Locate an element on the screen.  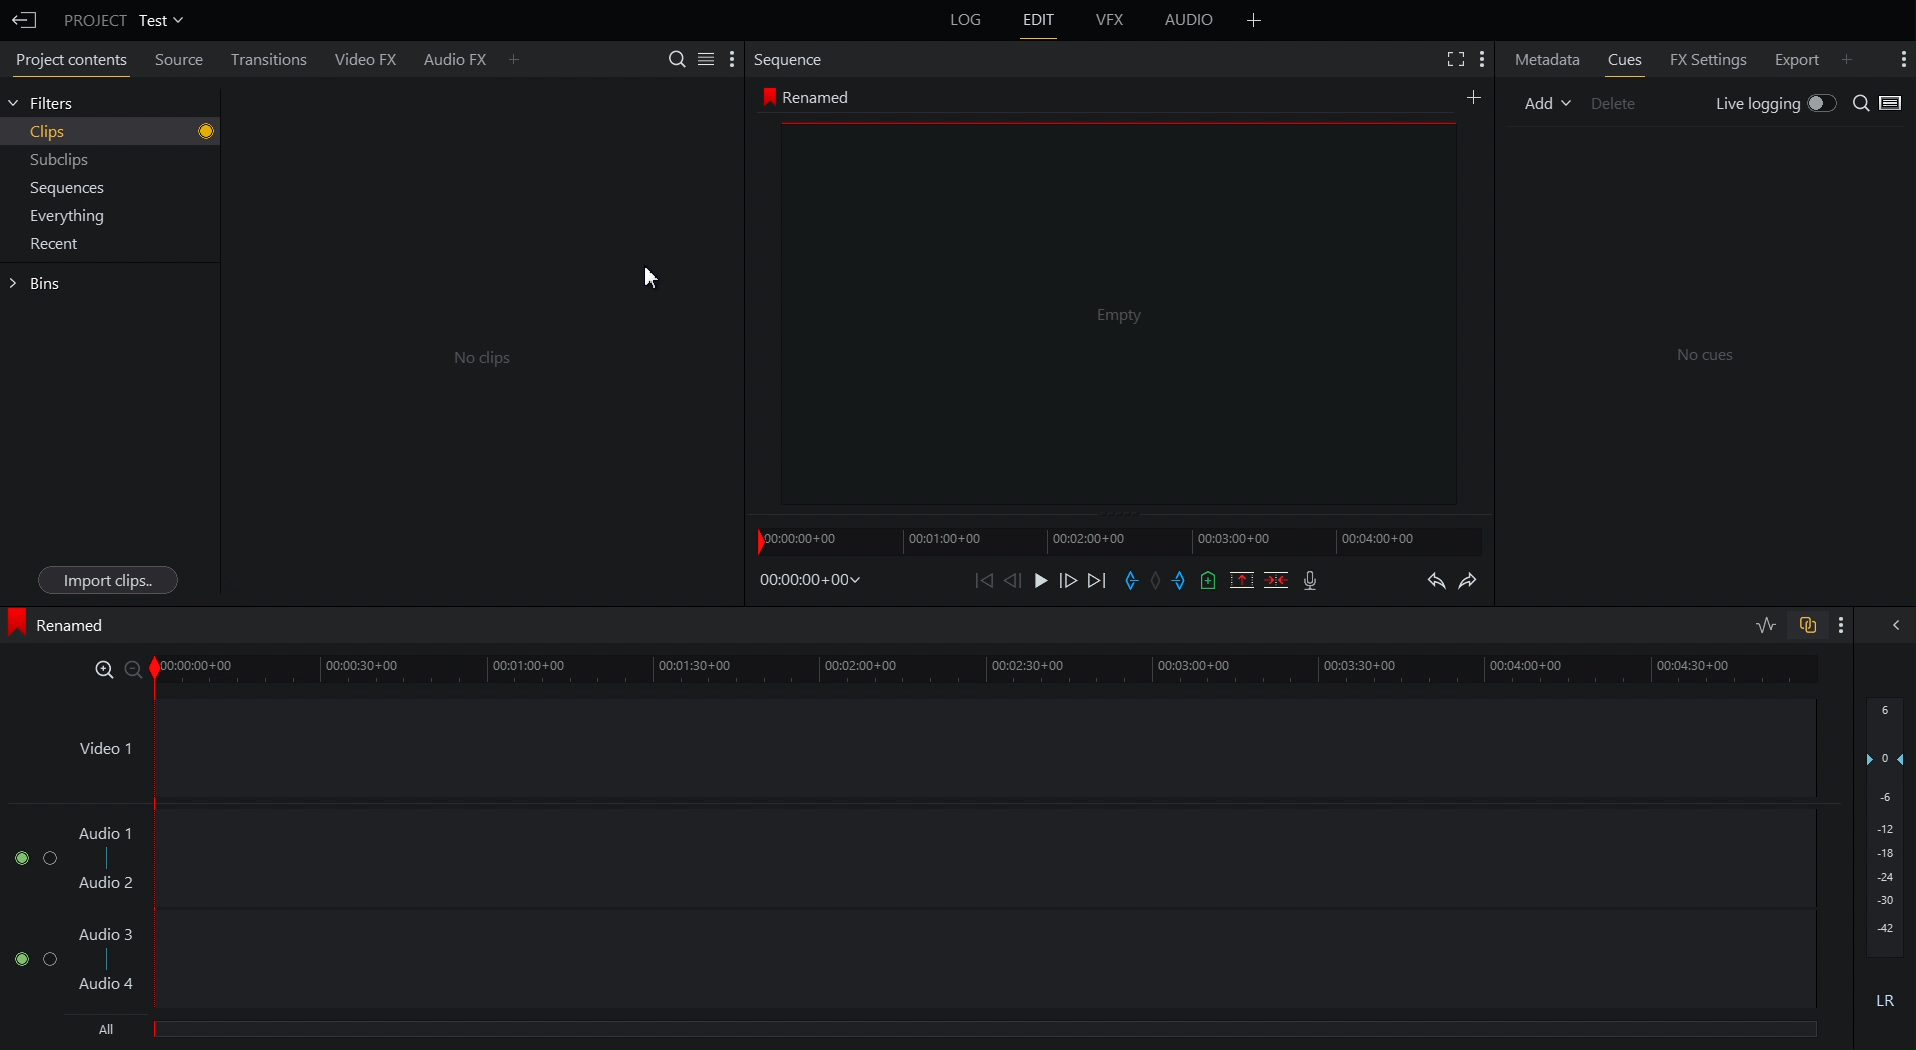
Skip Forward is located at coordinates (1100, 579).